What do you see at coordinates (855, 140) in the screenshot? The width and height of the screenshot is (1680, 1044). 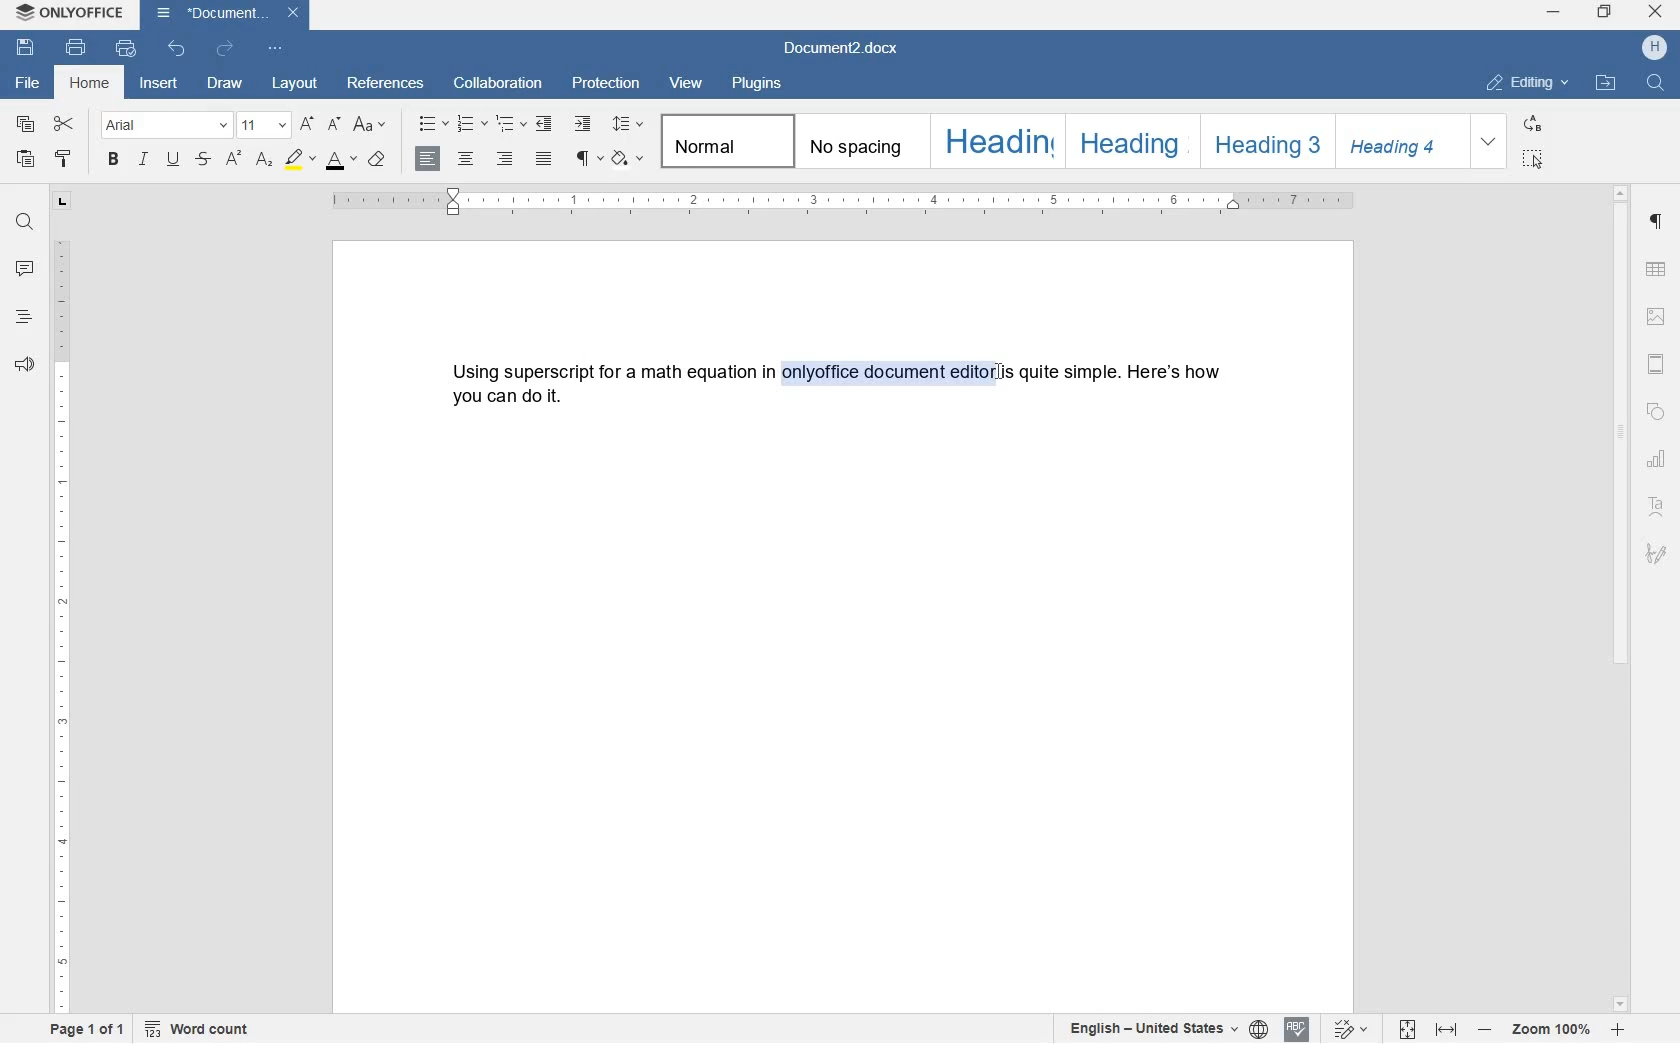 I see `No spacing` at bounding box center [855, 140].